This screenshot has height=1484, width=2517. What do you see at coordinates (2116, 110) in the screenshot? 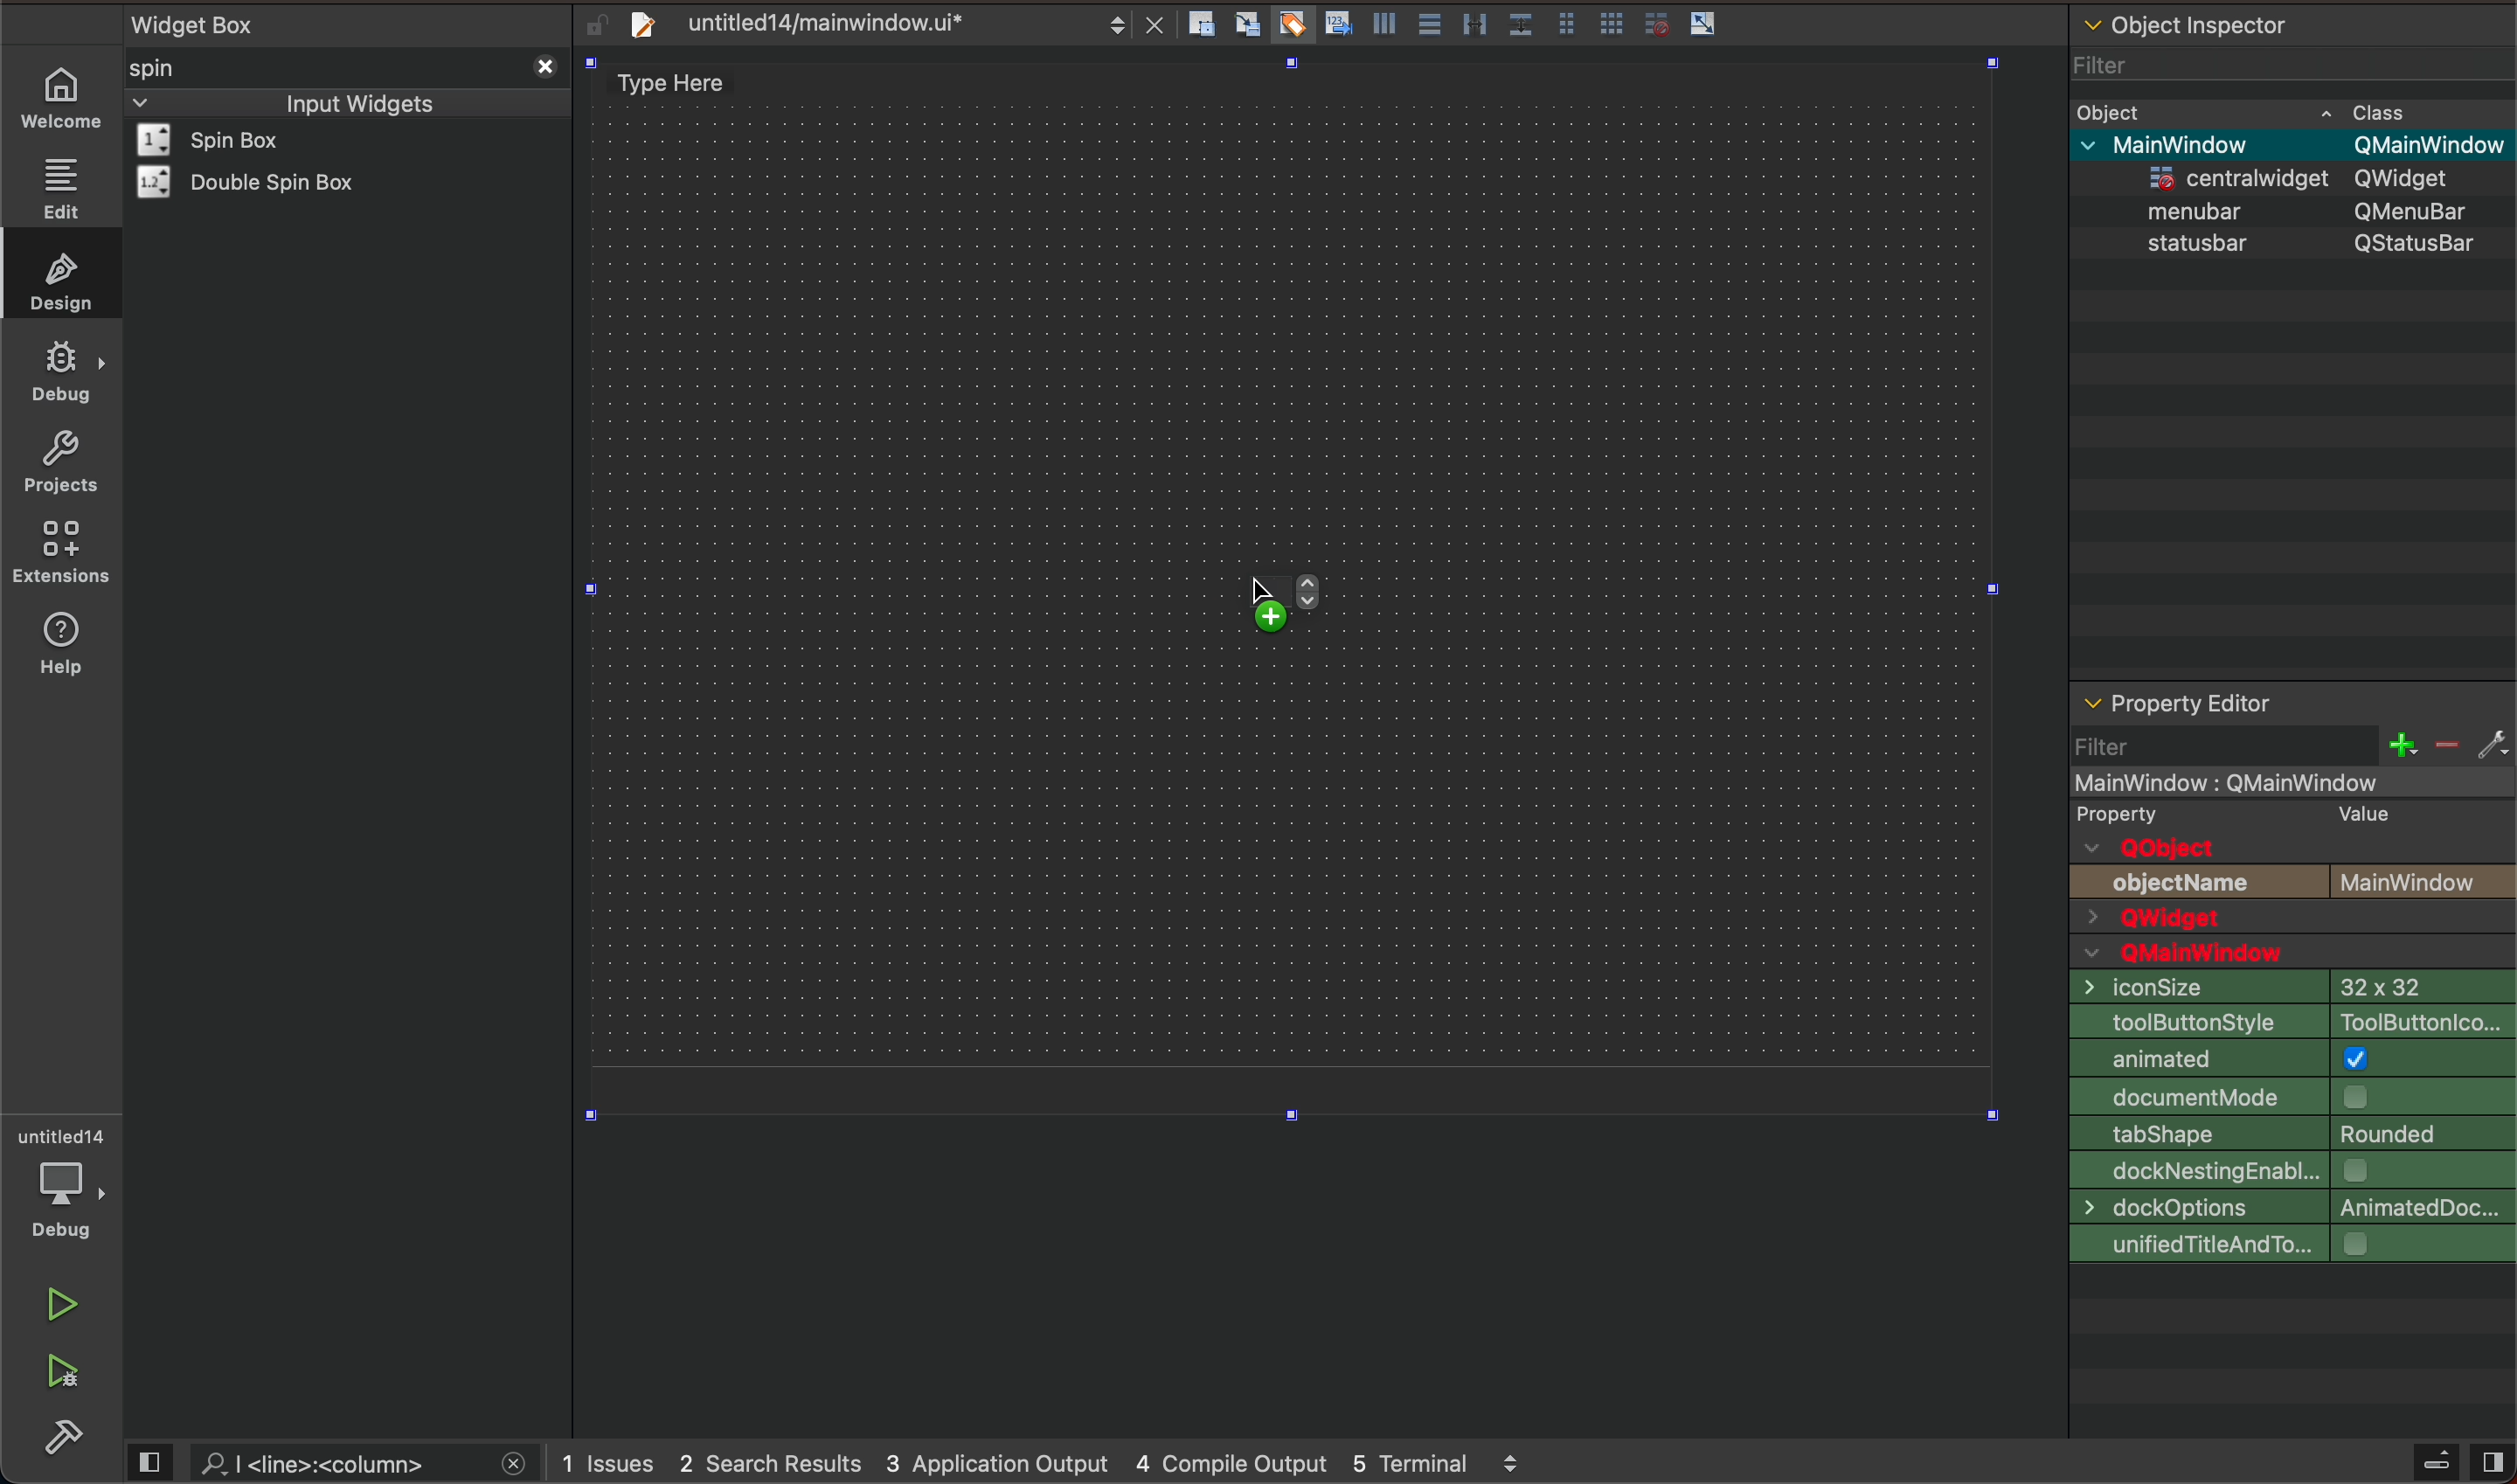
I see `object` at bounding box center [2116, 110].